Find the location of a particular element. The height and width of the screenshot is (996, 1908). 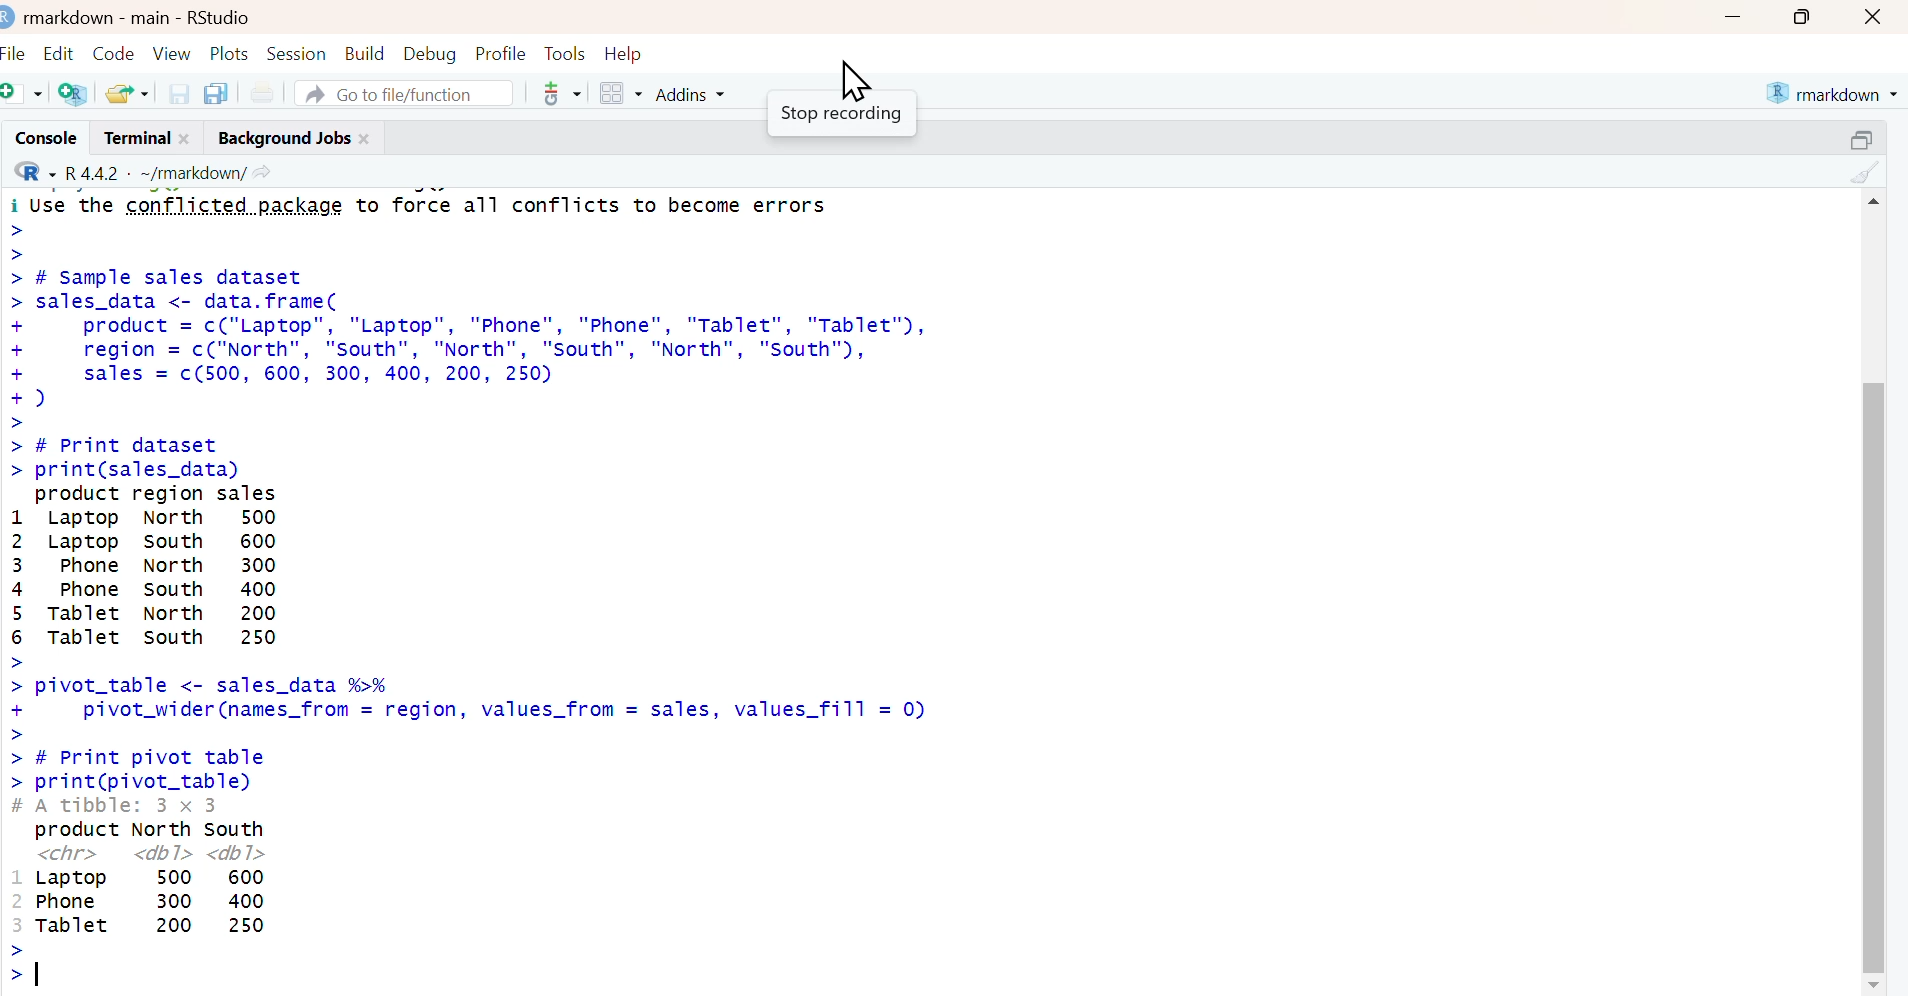

save all is located at coordinates (215, 92).